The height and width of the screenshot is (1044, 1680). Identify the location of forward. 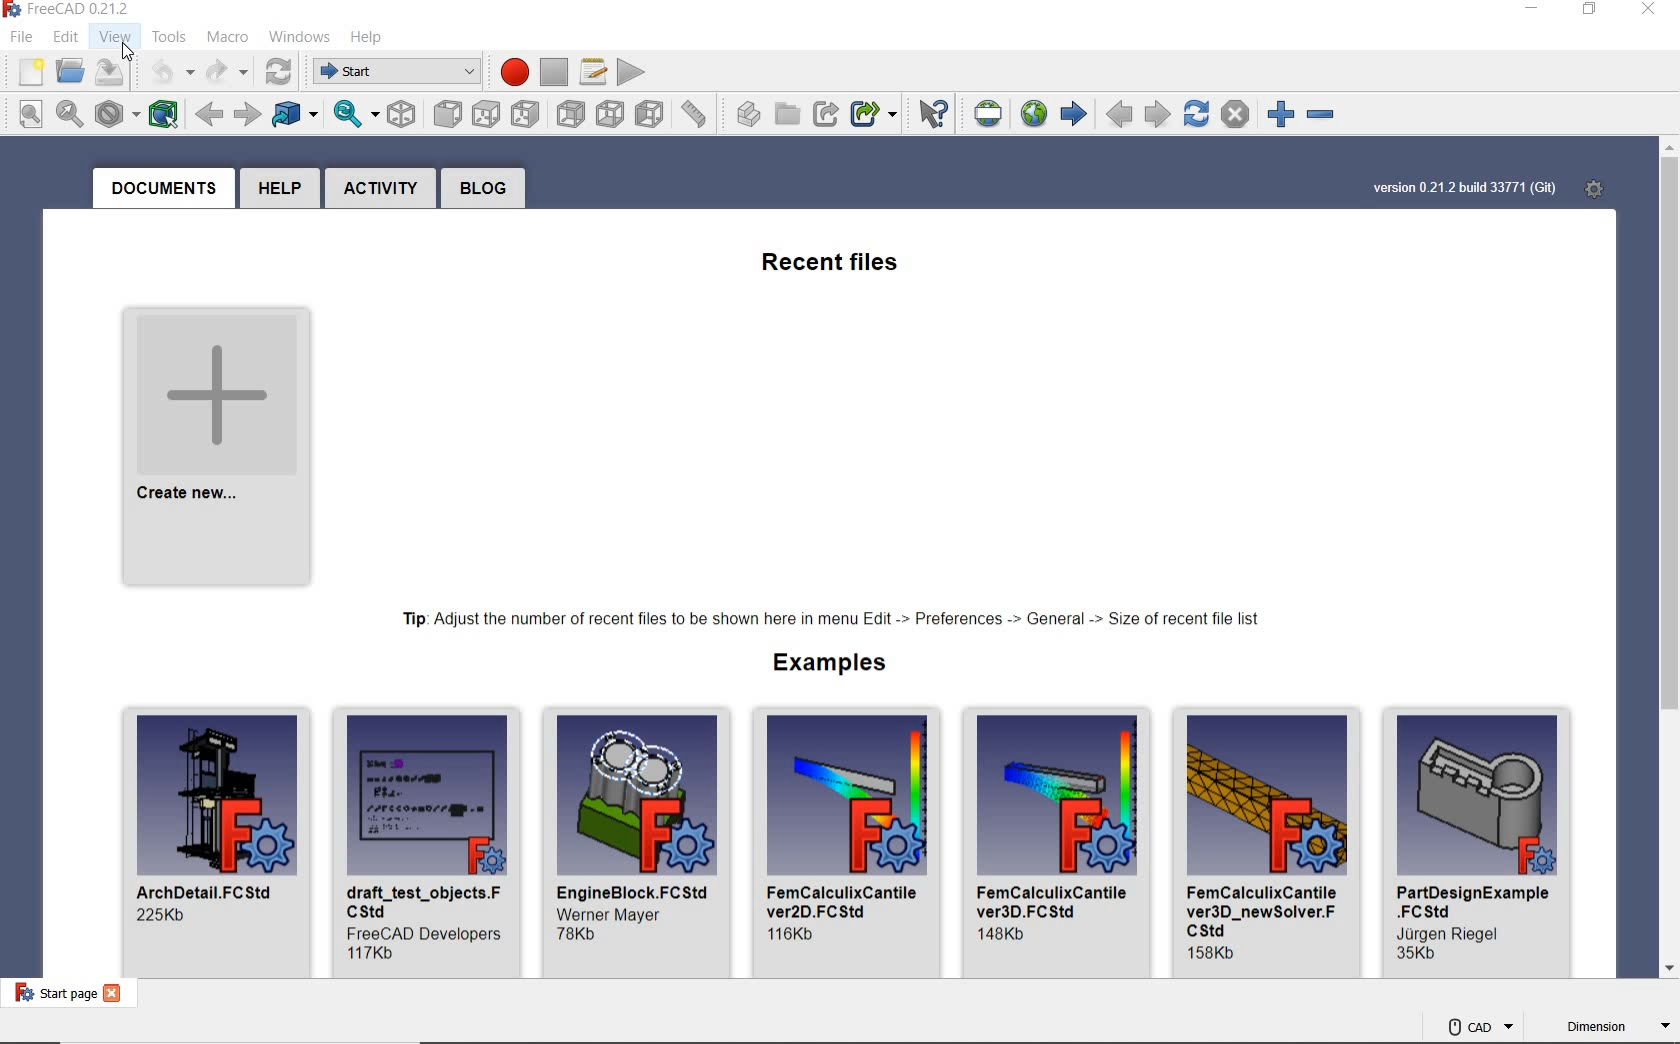
(246, 115).